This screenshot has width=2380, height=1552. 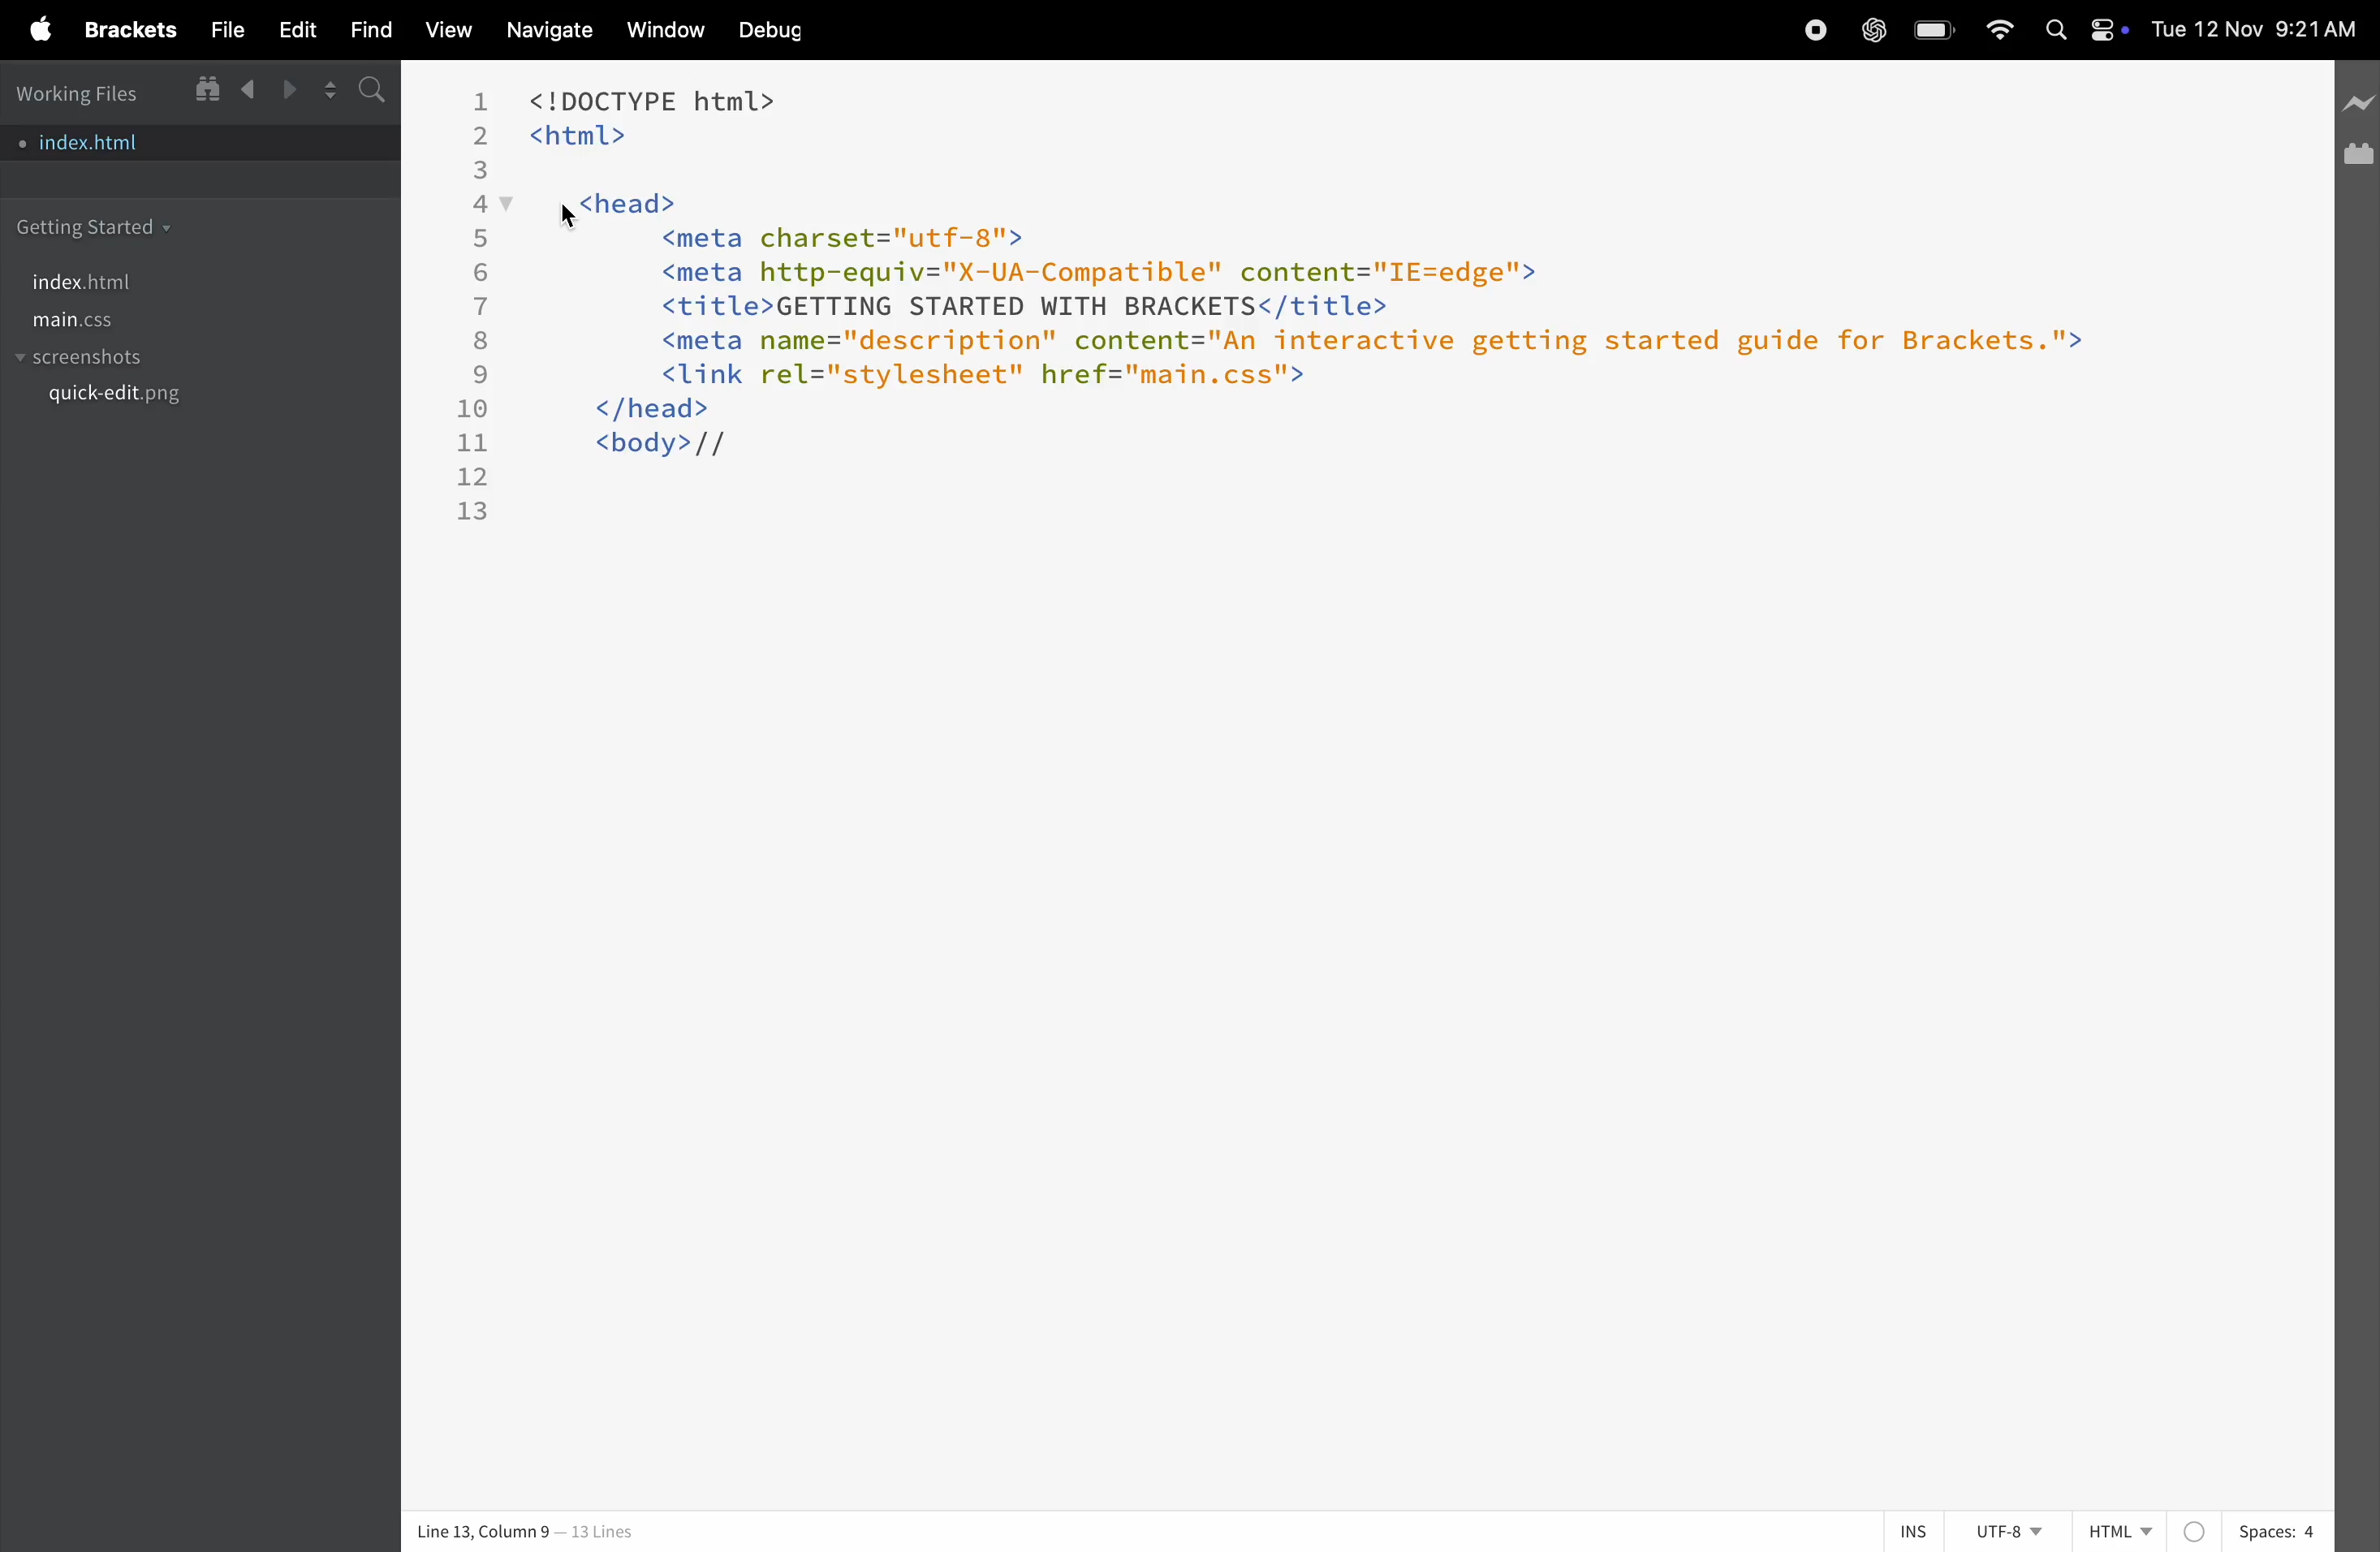 What do you see at coordinates (545, 33) in the screenshot?
I see `navigate` at bounding box center [545, 33].